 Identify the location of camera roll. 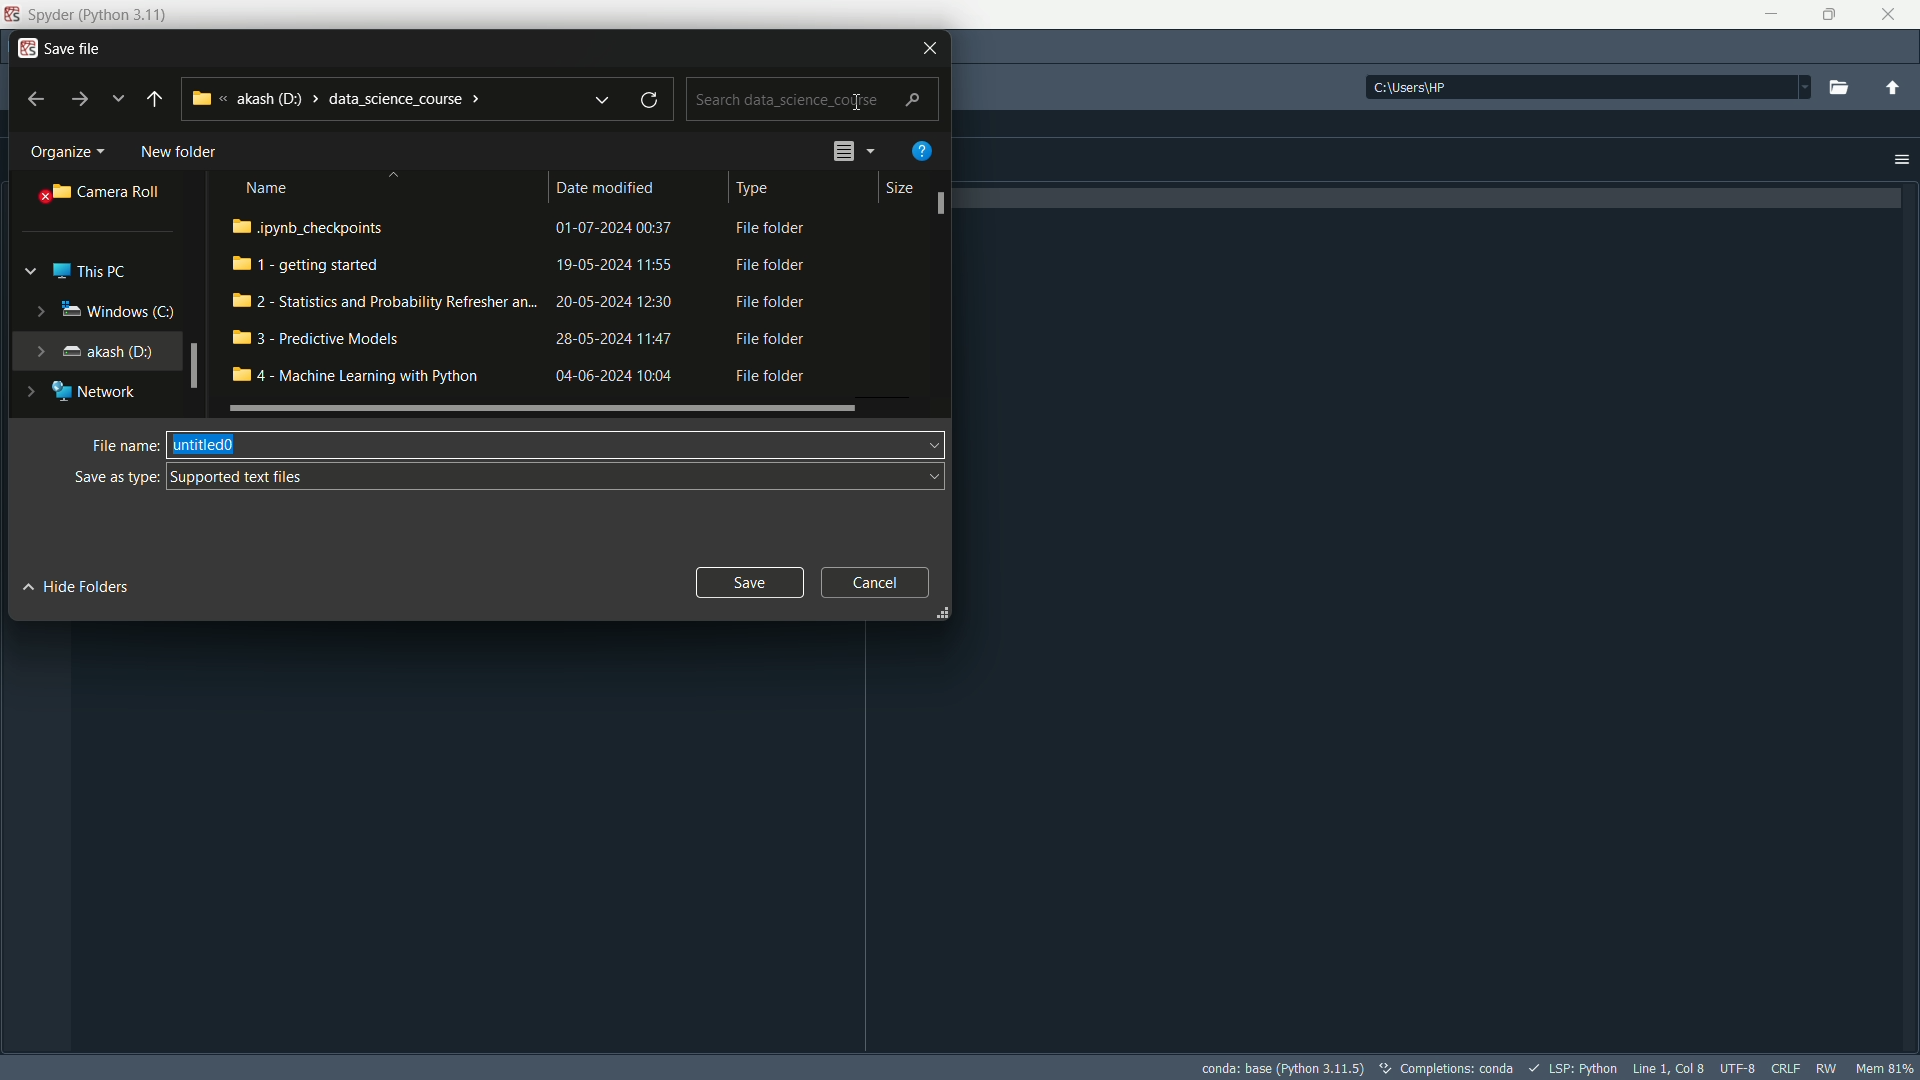
(100, 193).